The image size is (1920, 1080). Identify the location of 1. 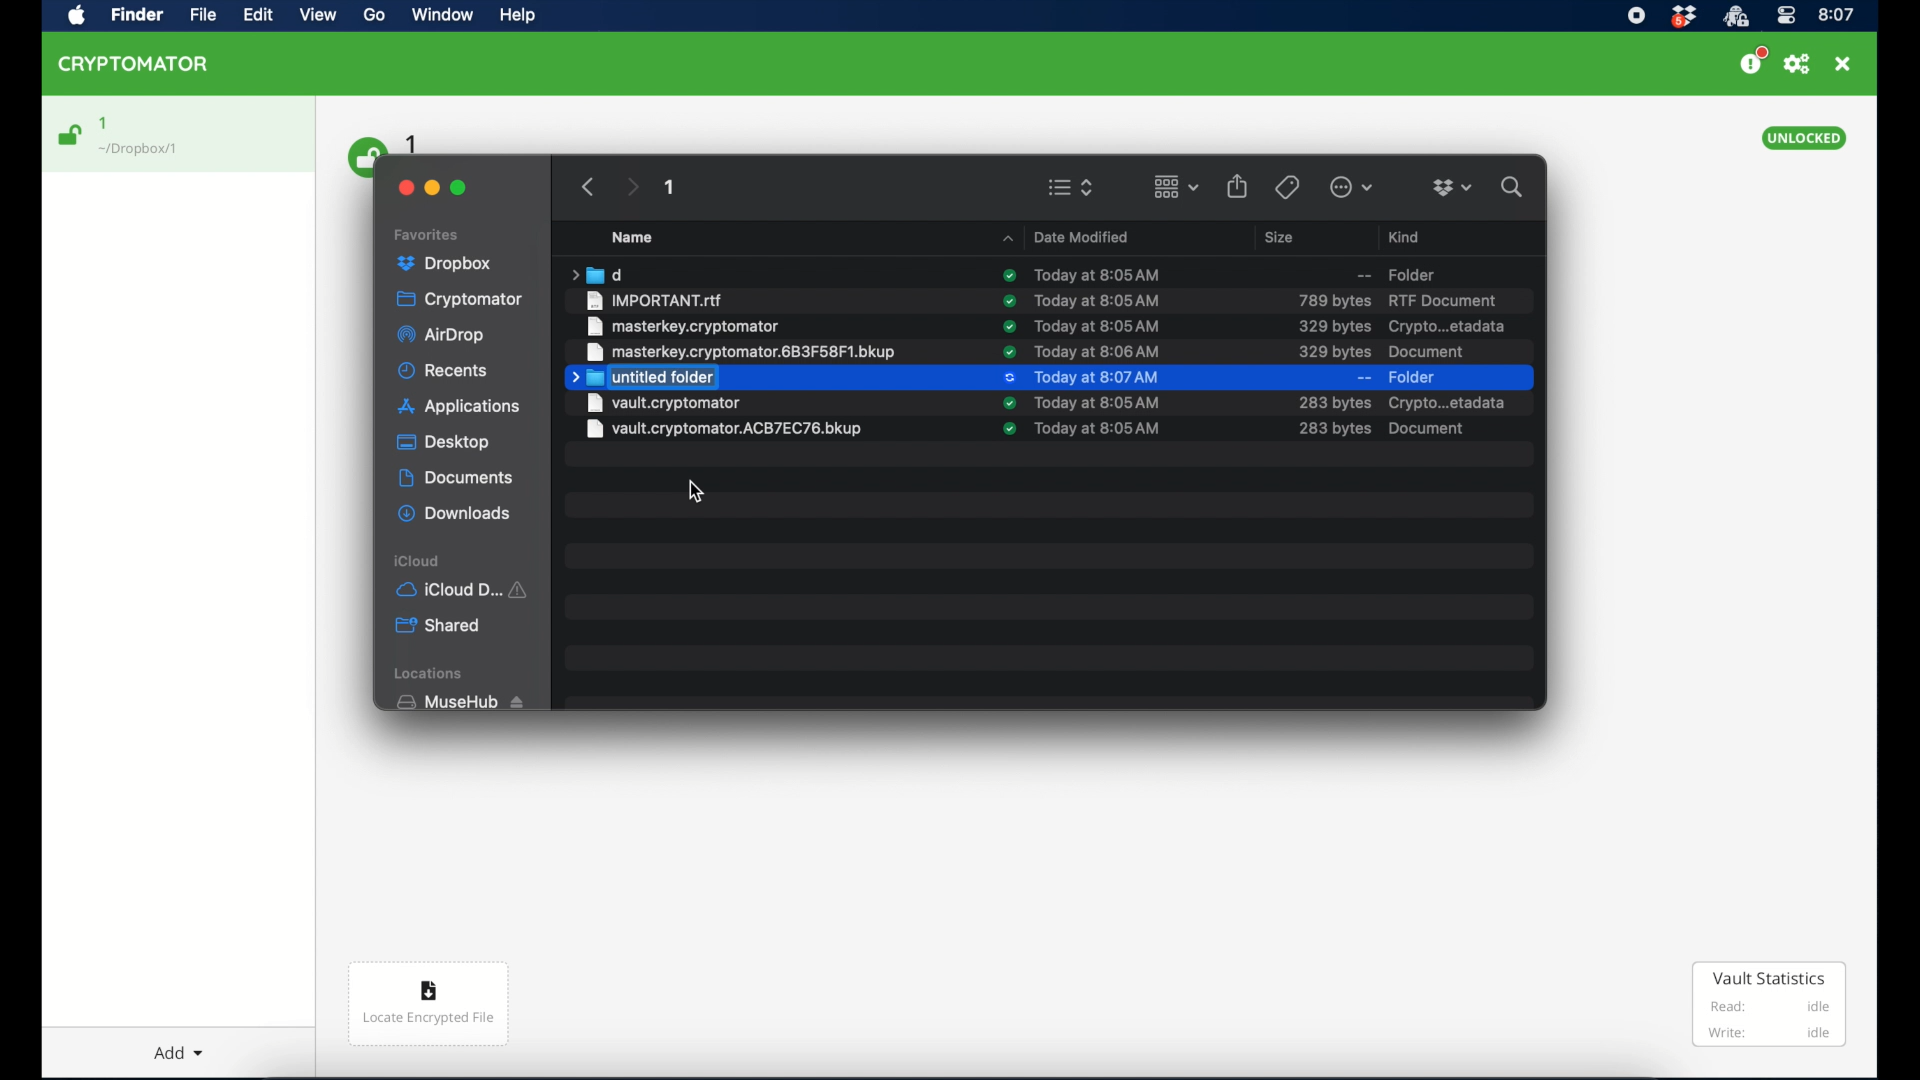
(671, 190).